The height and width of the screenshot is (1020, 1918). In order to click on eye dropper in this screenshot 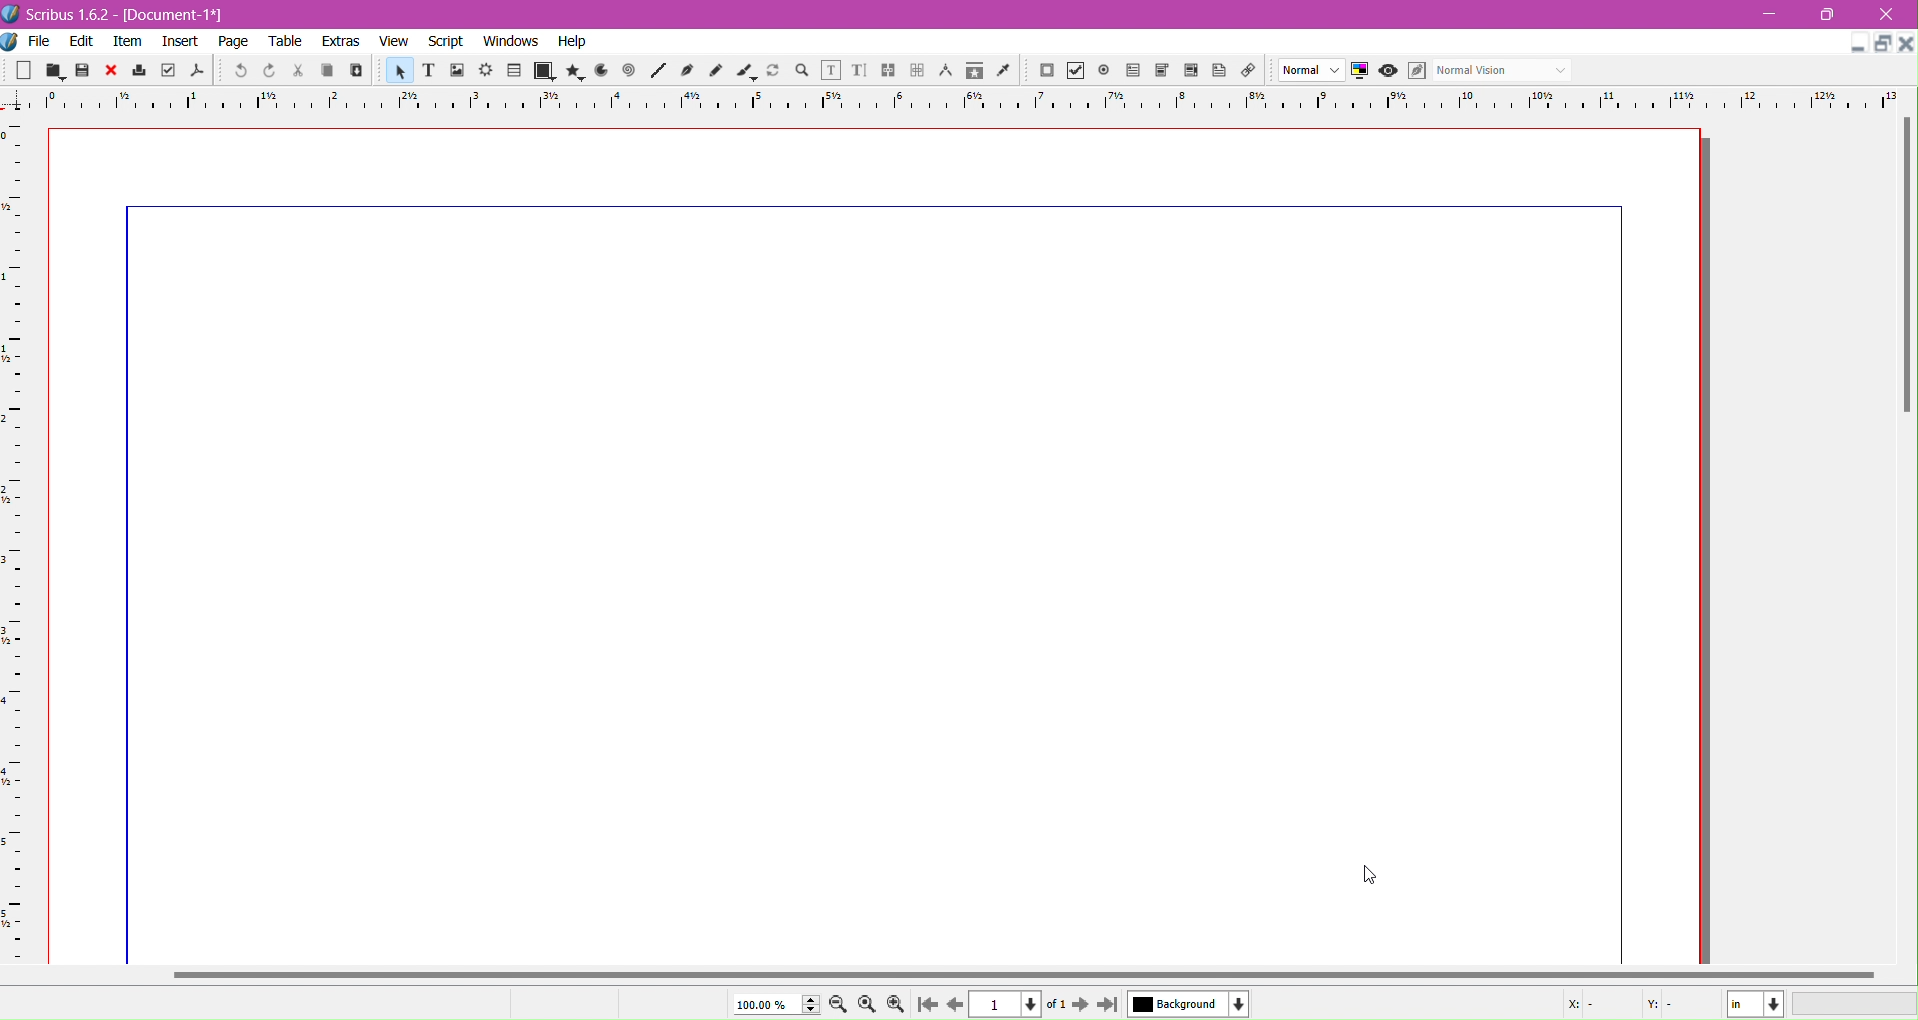, I will do `click(1008, 72)`.